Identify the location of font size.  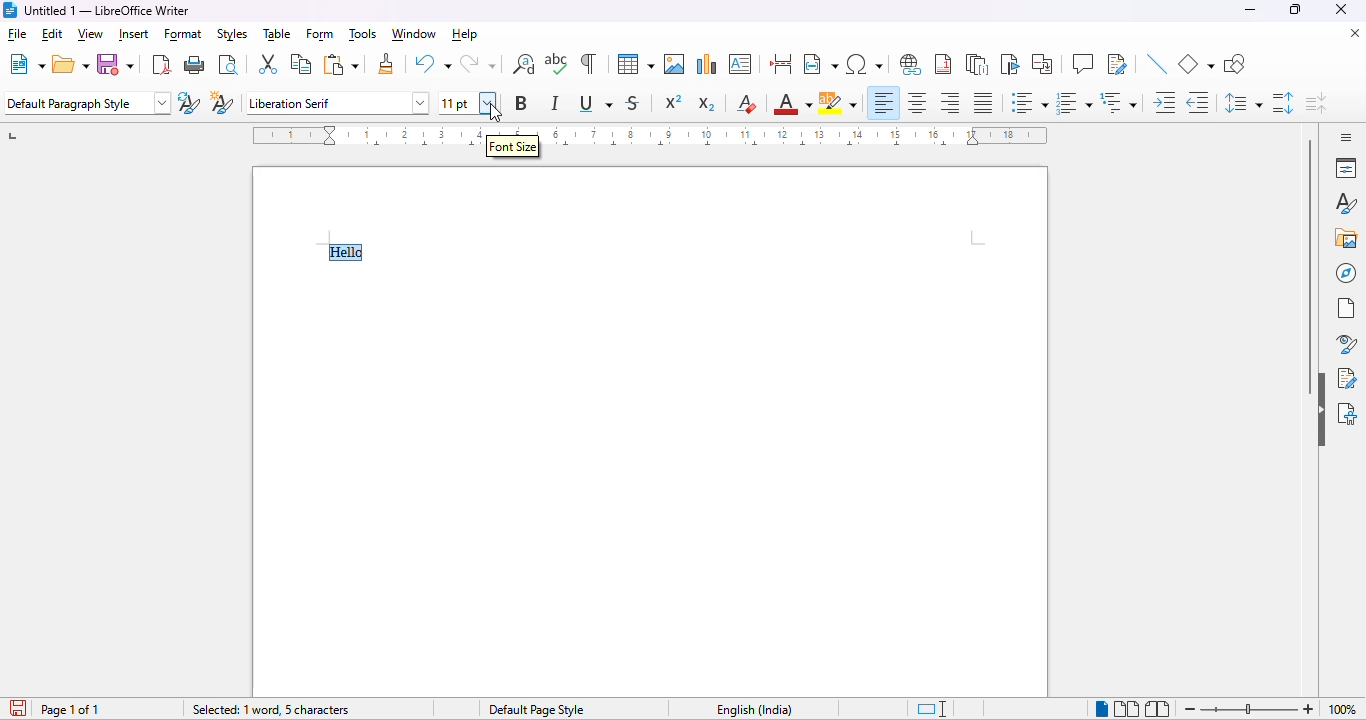
(469, 103).